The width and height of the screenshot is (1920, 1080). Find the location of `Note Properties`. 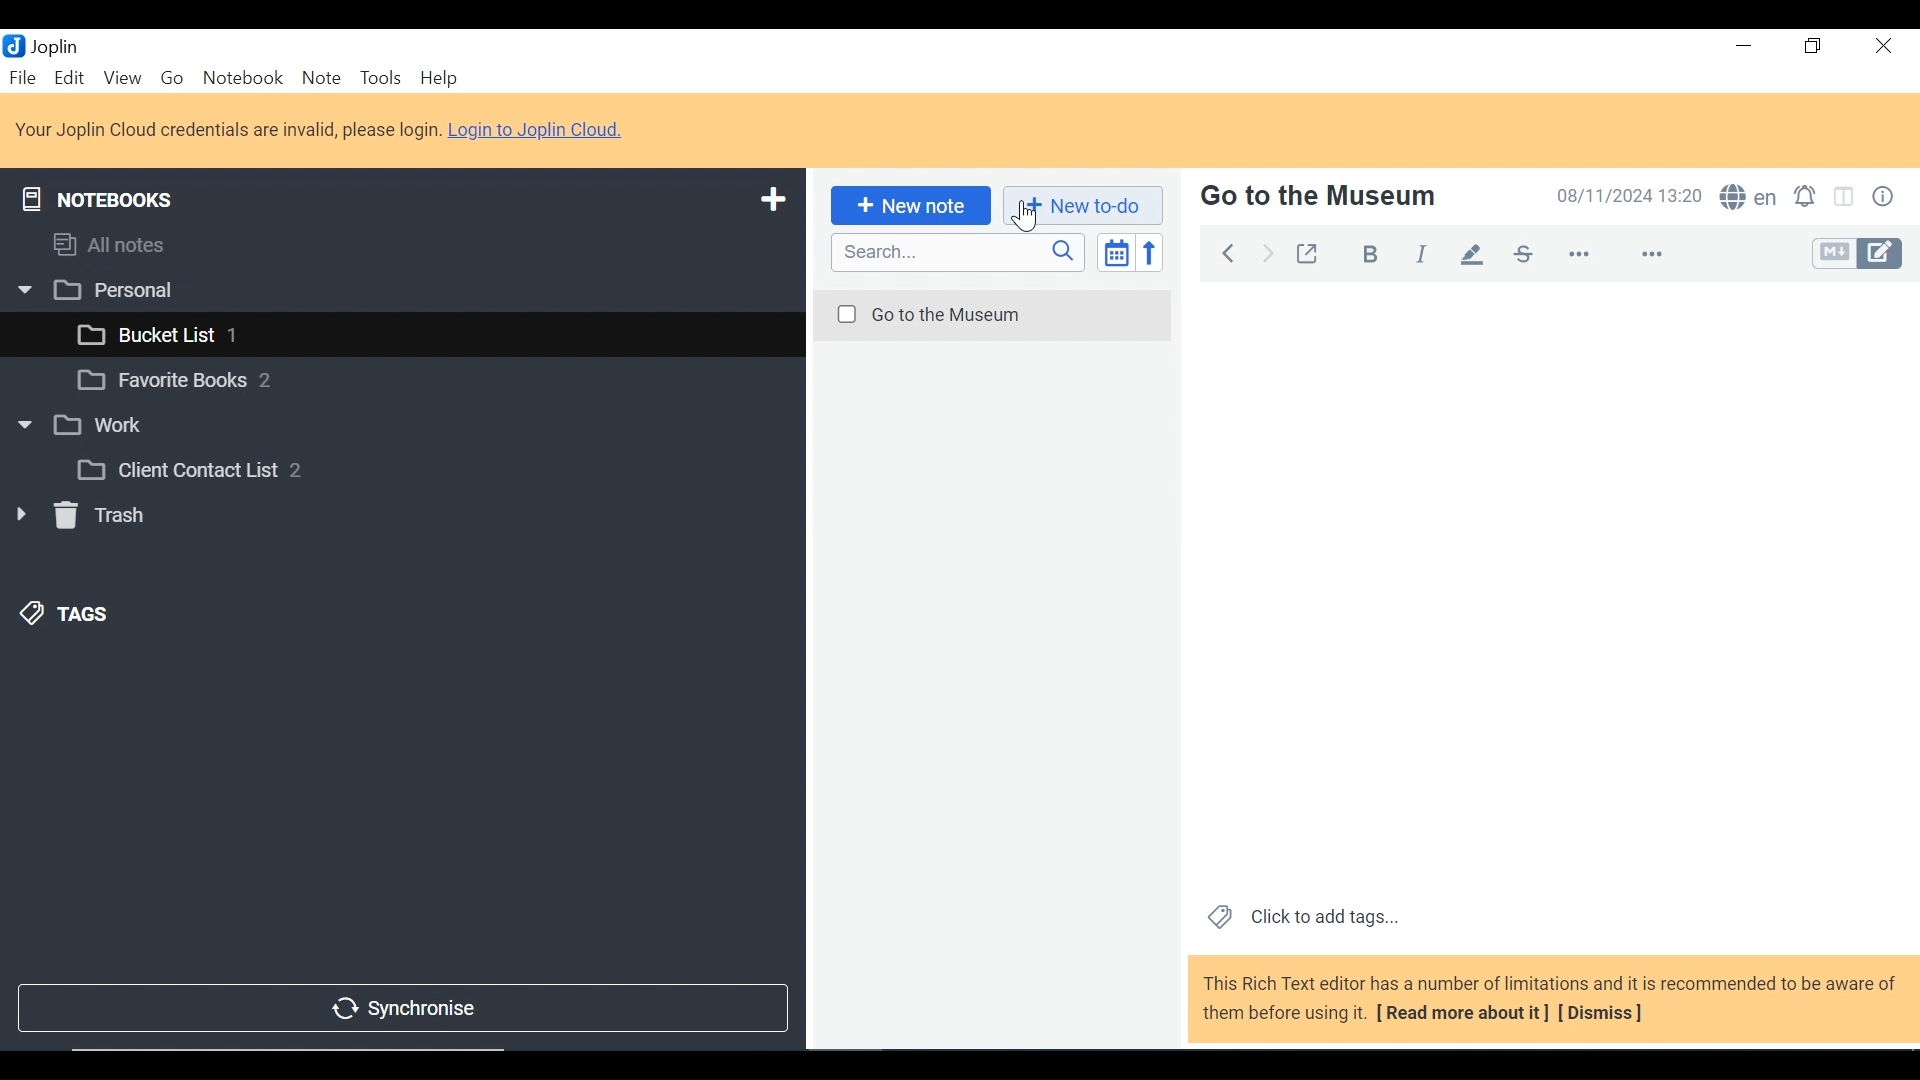

Note Properties is located at coordinates (1886, 197).